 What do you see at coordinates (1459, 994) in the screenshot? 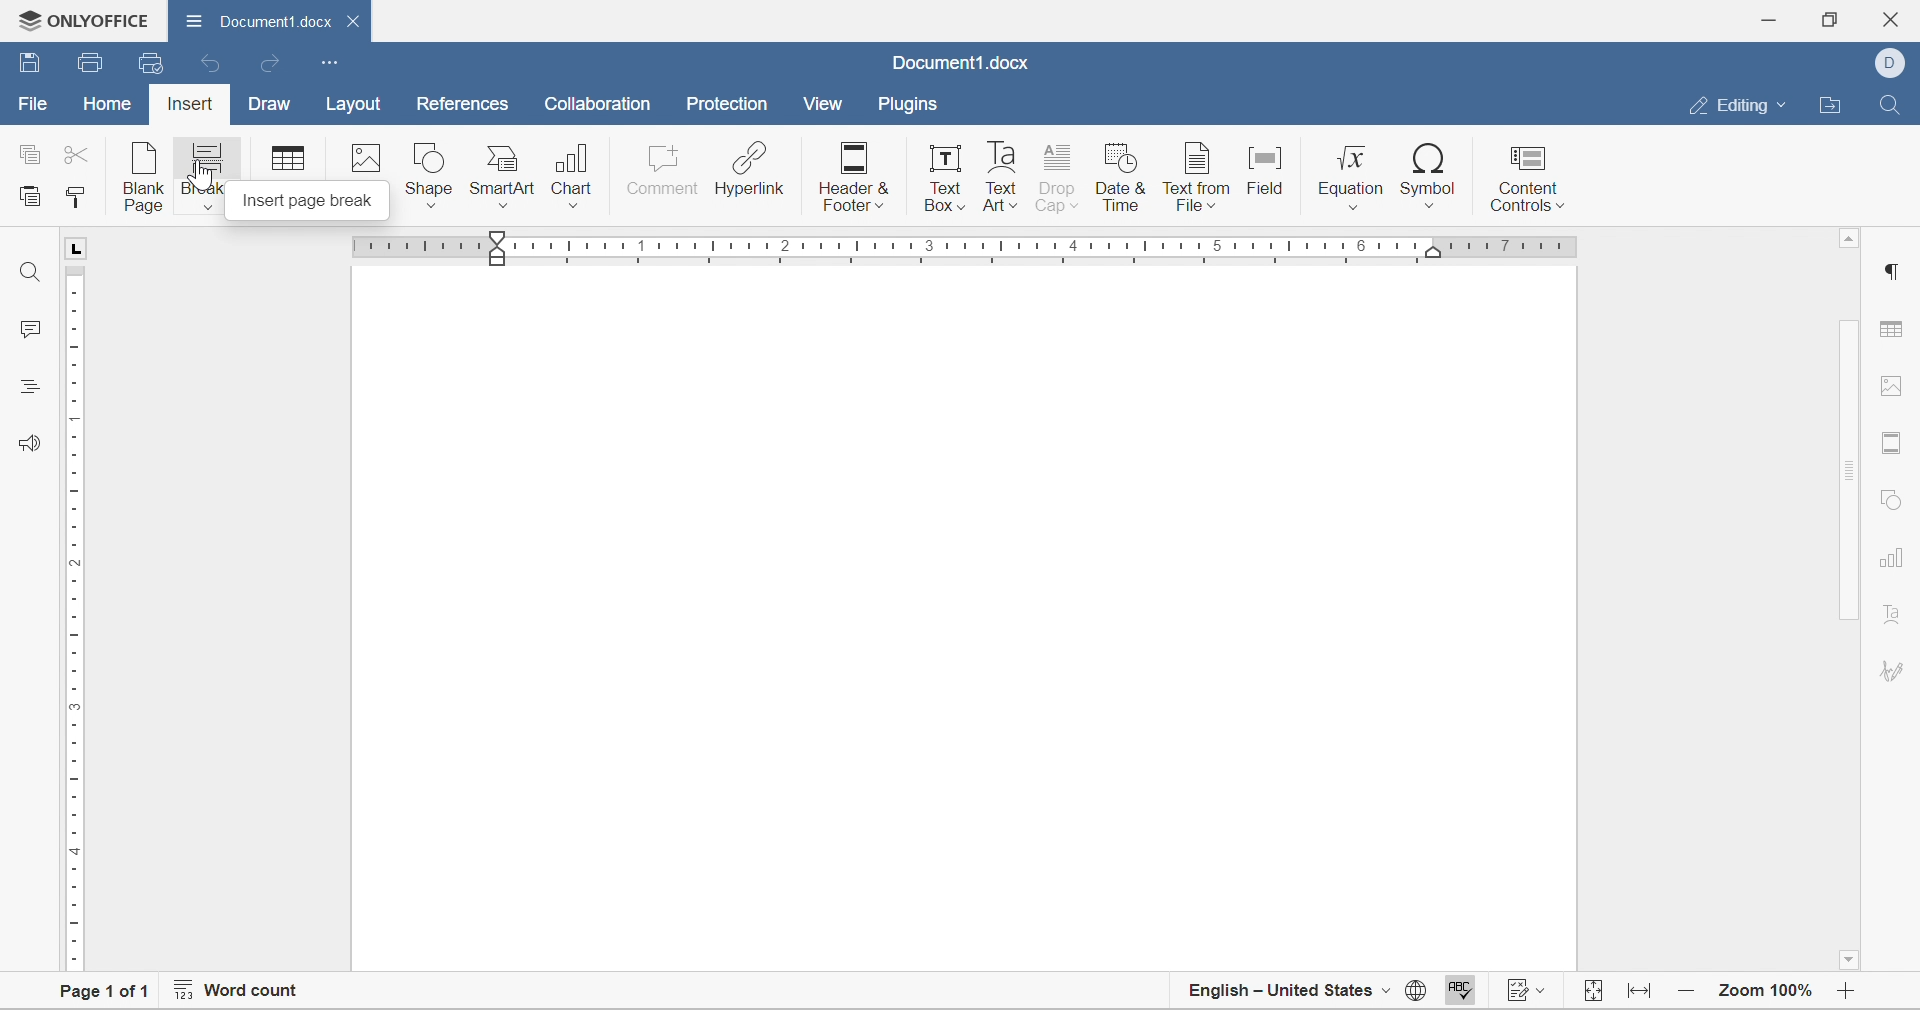
I see `ABC` at bounding box center [1459, 994].